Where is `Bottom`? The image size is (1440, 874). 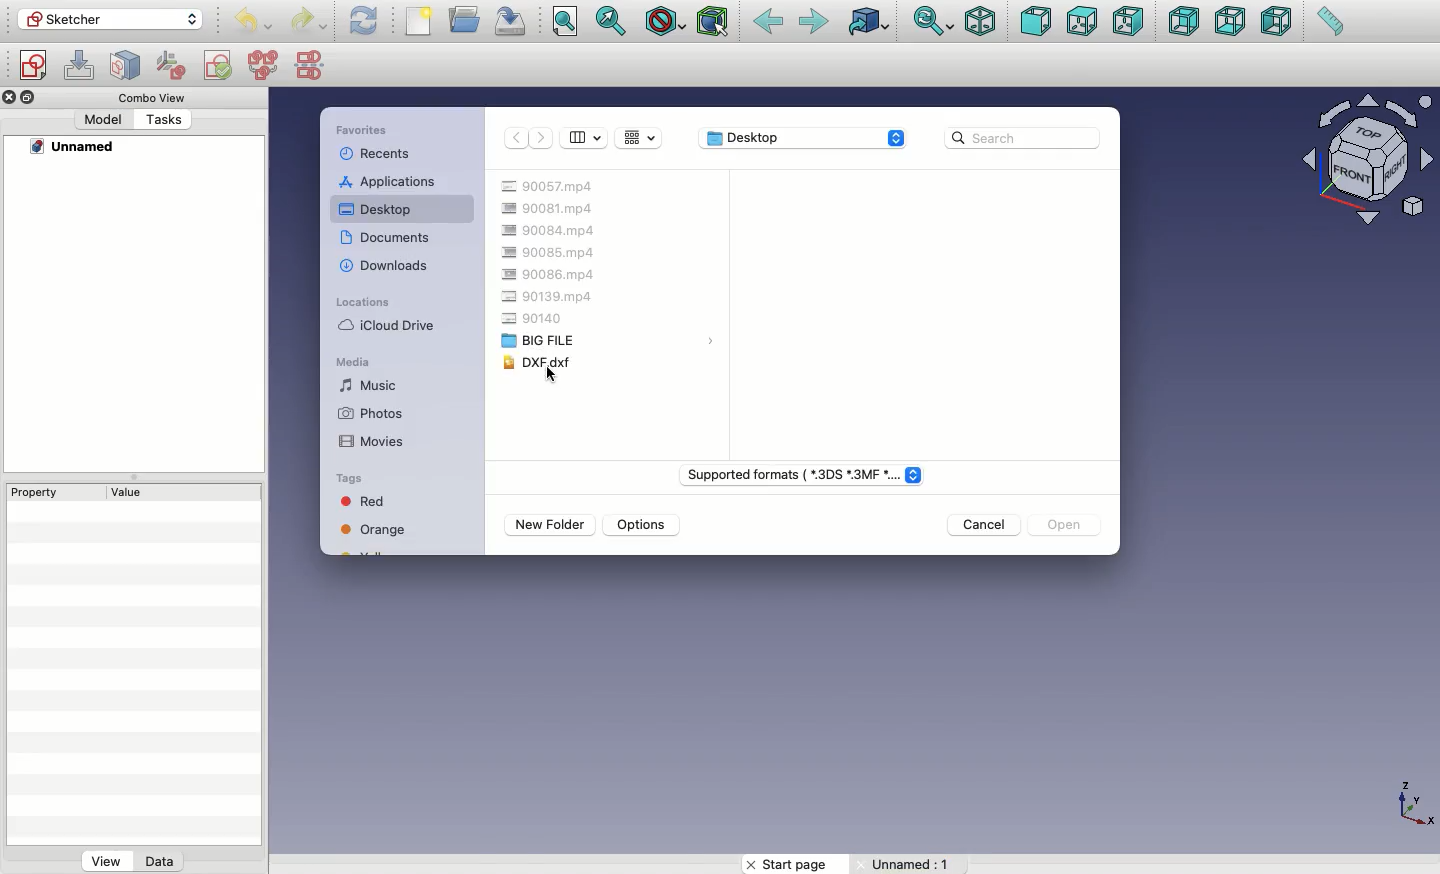
Bottom is located at coordinates (1230, 23).